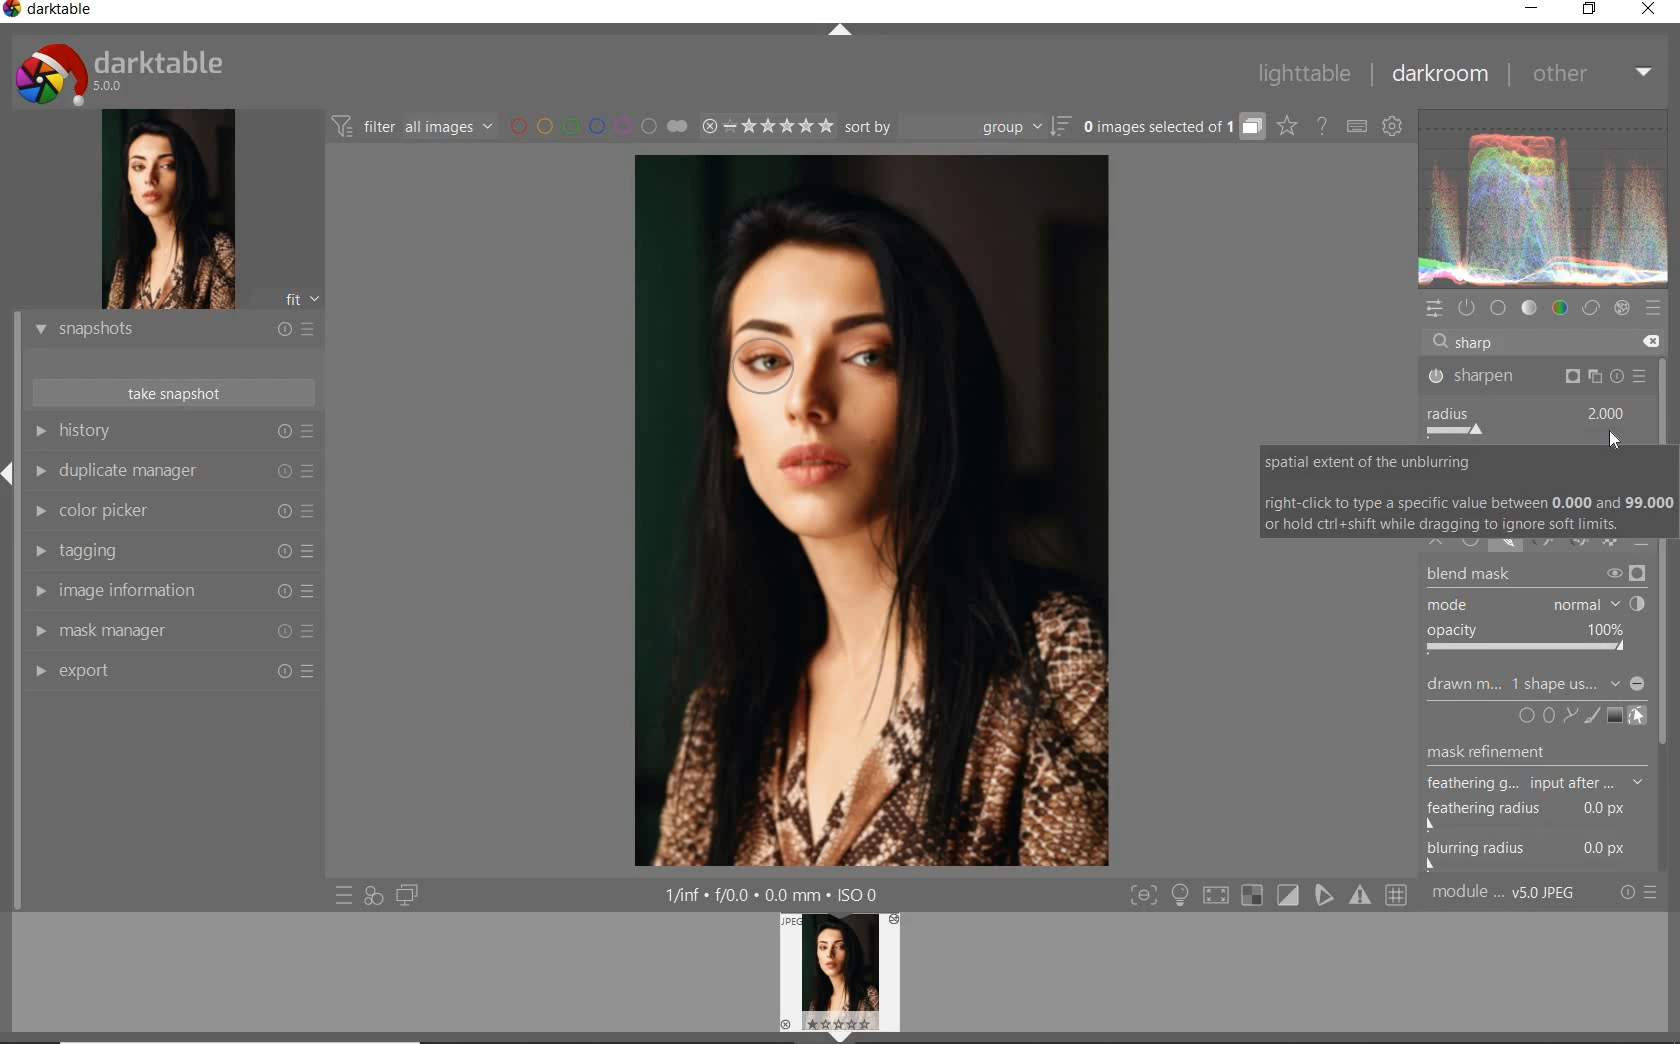  I want to click on export, so click(172, 673).